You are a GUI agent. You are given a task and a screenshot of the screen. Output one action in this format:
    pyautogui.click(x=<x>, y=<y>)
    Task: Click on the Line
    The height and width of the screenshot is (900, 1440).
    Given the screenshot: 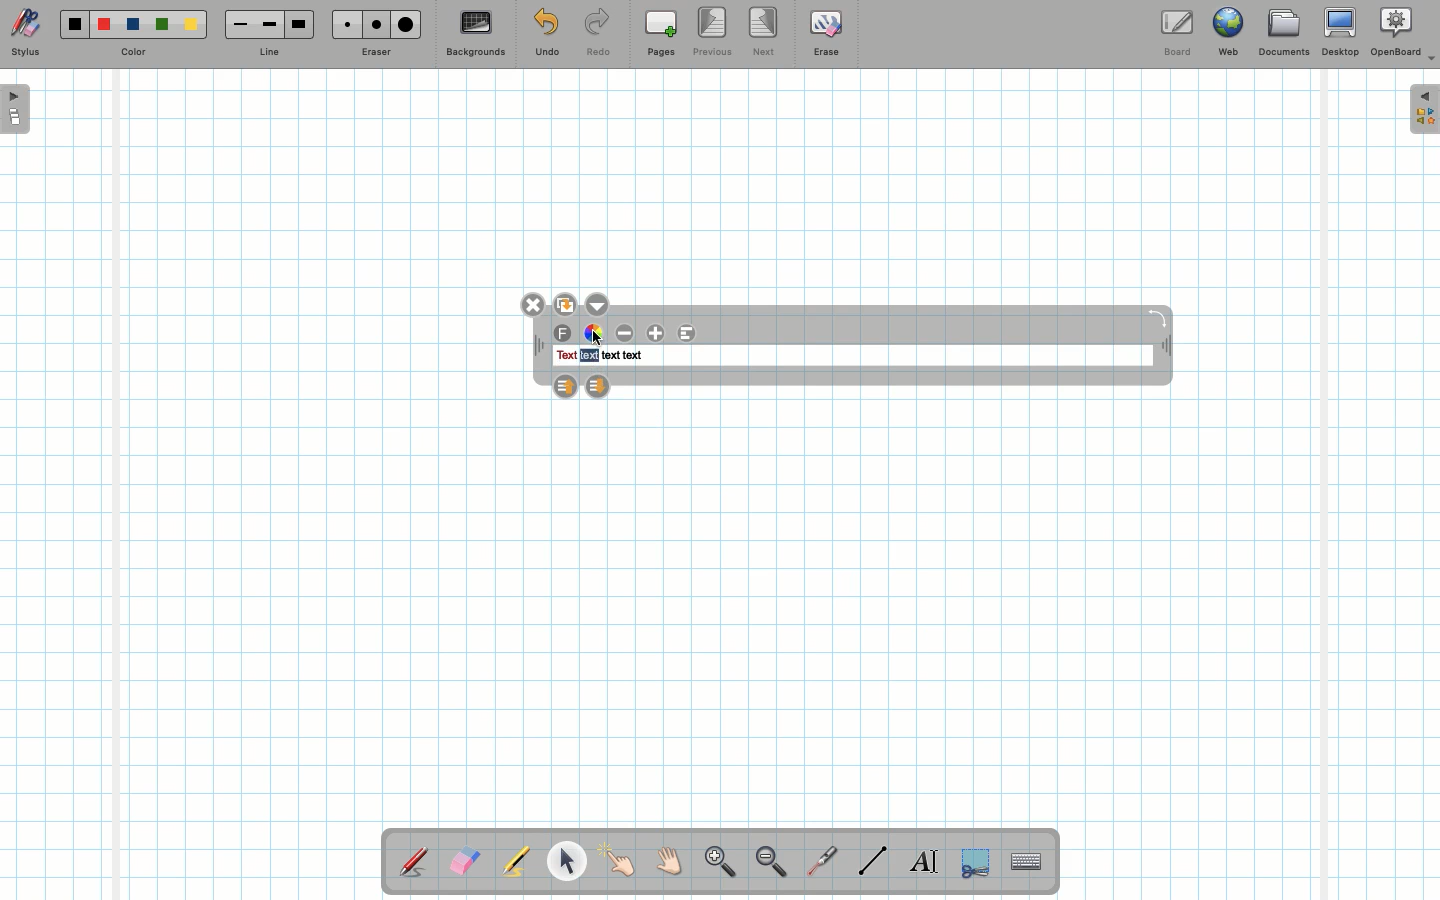 What is the action you would take?
    pyautogui.click(x=269, y=53)
    